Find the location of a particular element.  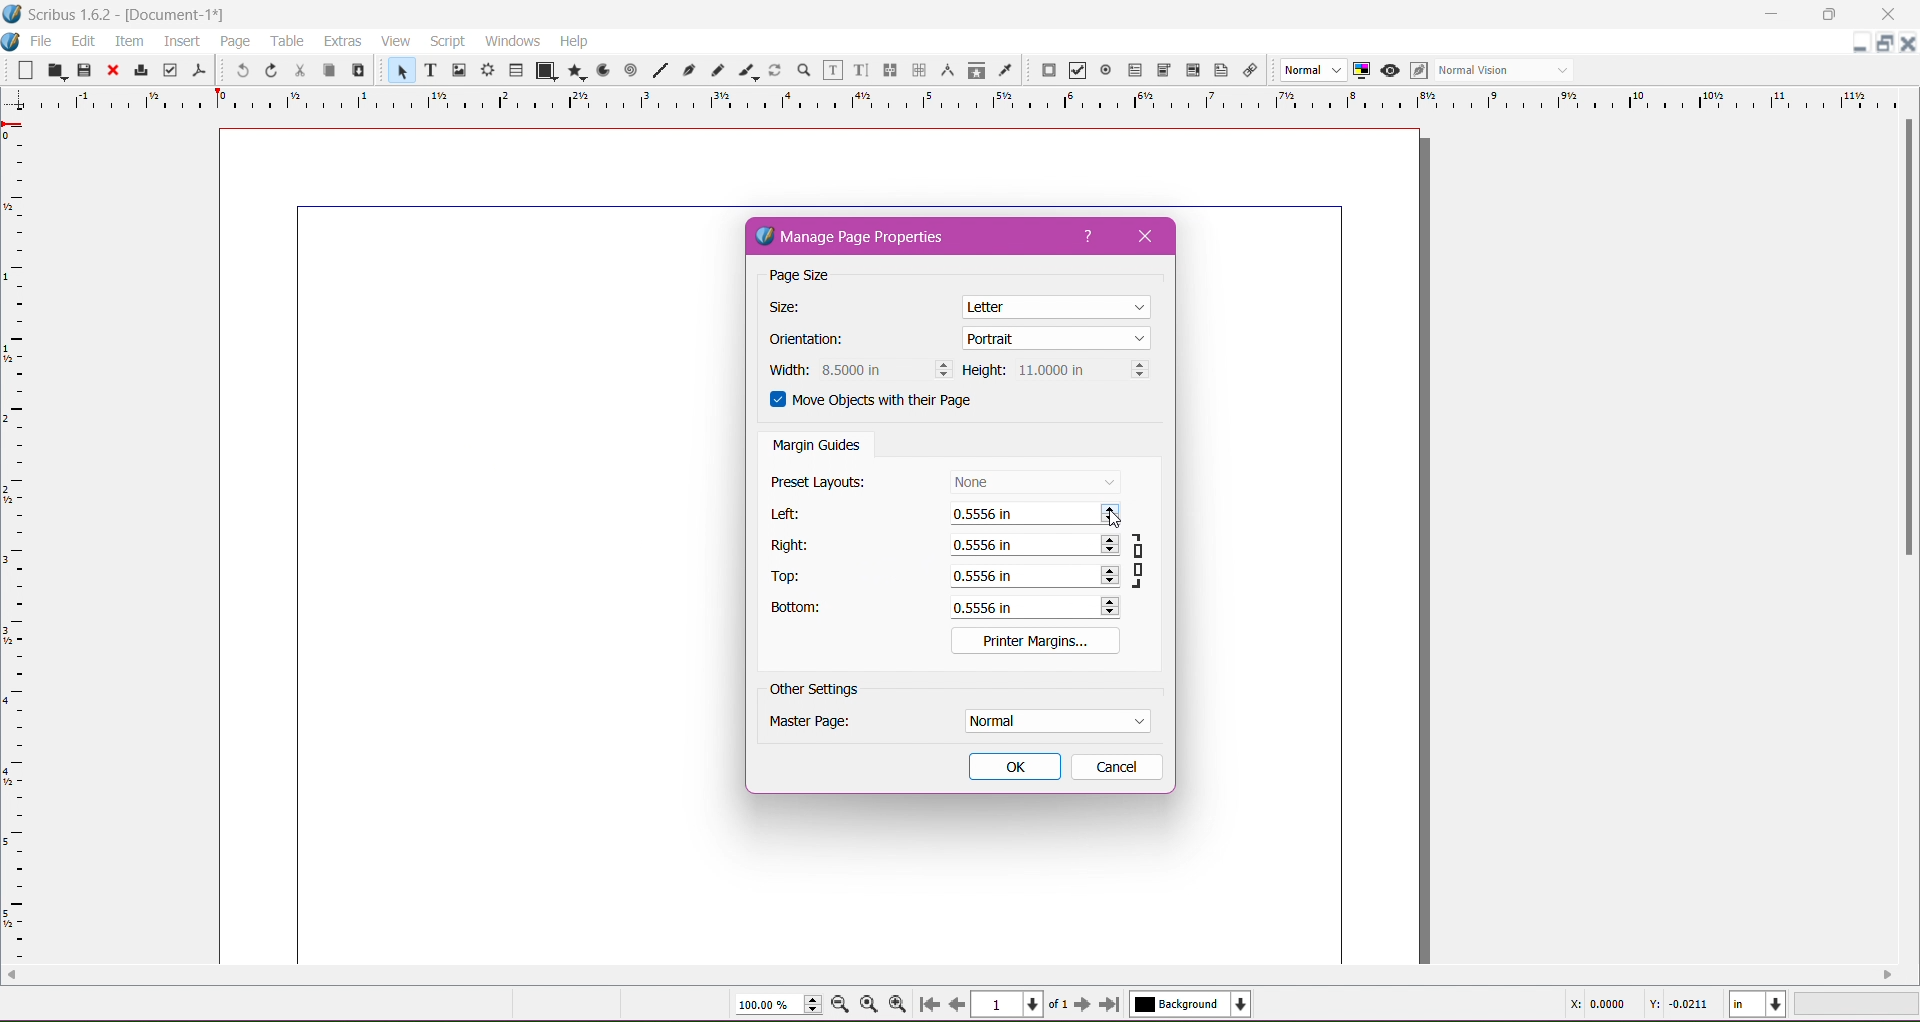

Zoom Level is located at coordinates (1858, 1004).